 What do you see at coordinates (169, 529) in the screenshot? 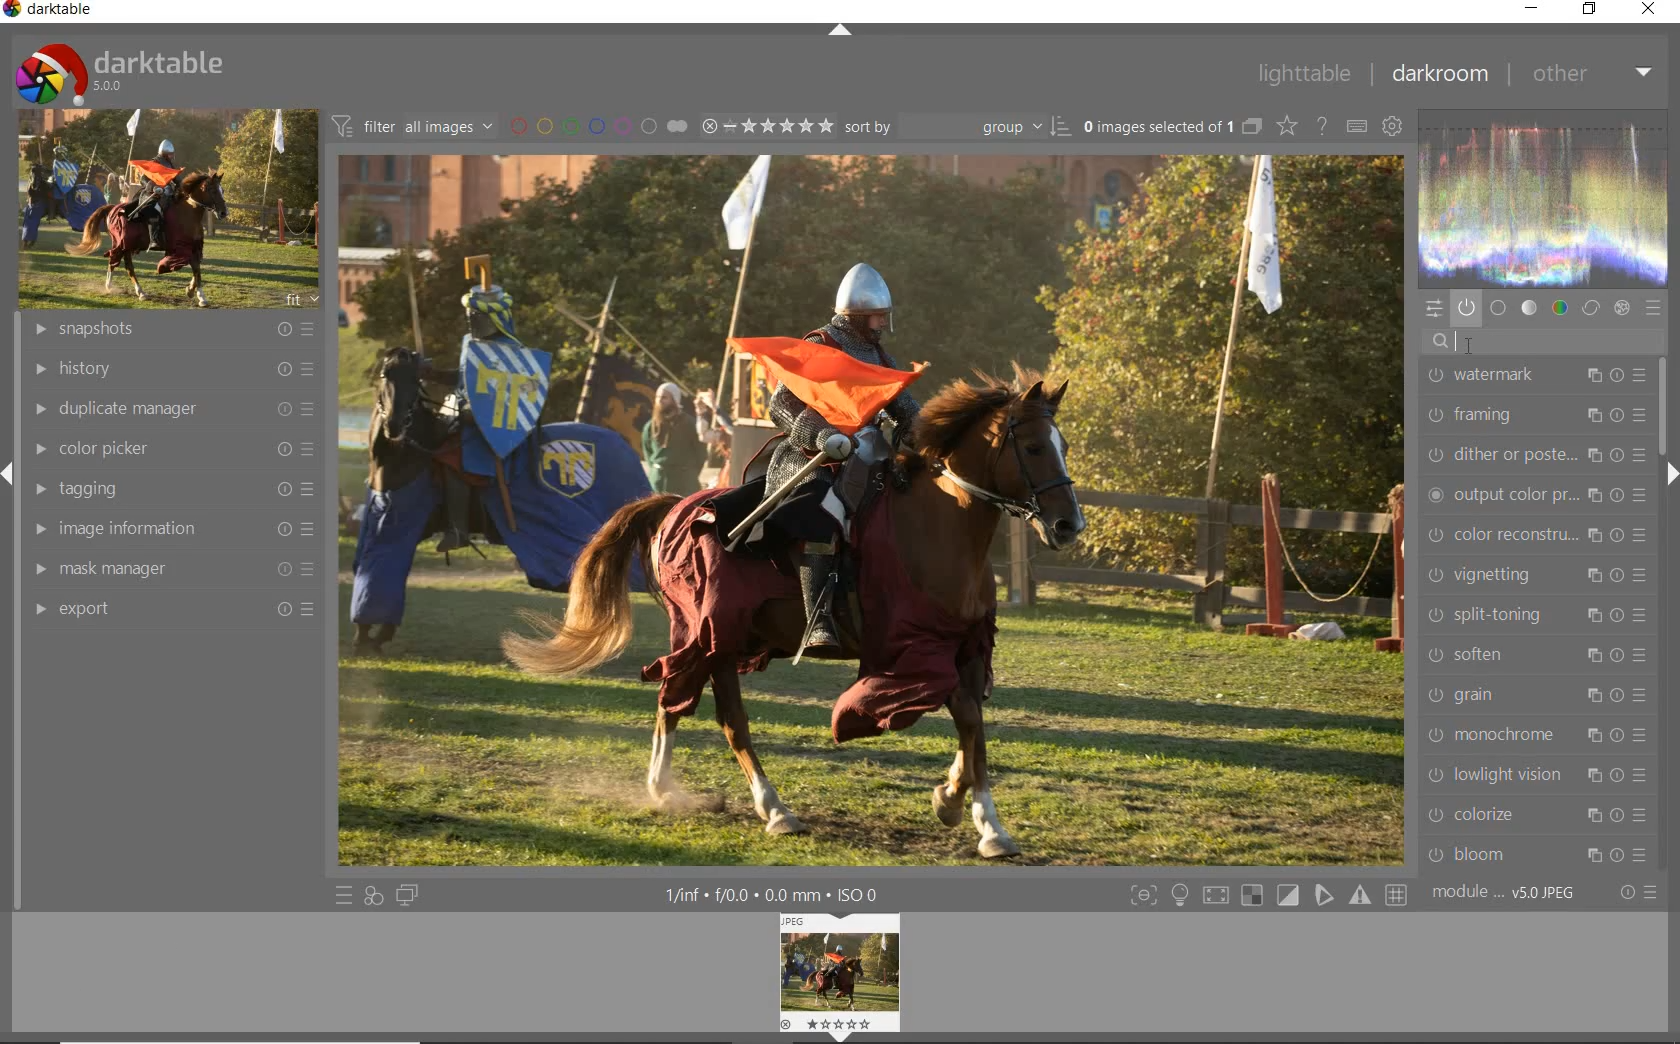
I see `image information` at bounding box center [169, 529].